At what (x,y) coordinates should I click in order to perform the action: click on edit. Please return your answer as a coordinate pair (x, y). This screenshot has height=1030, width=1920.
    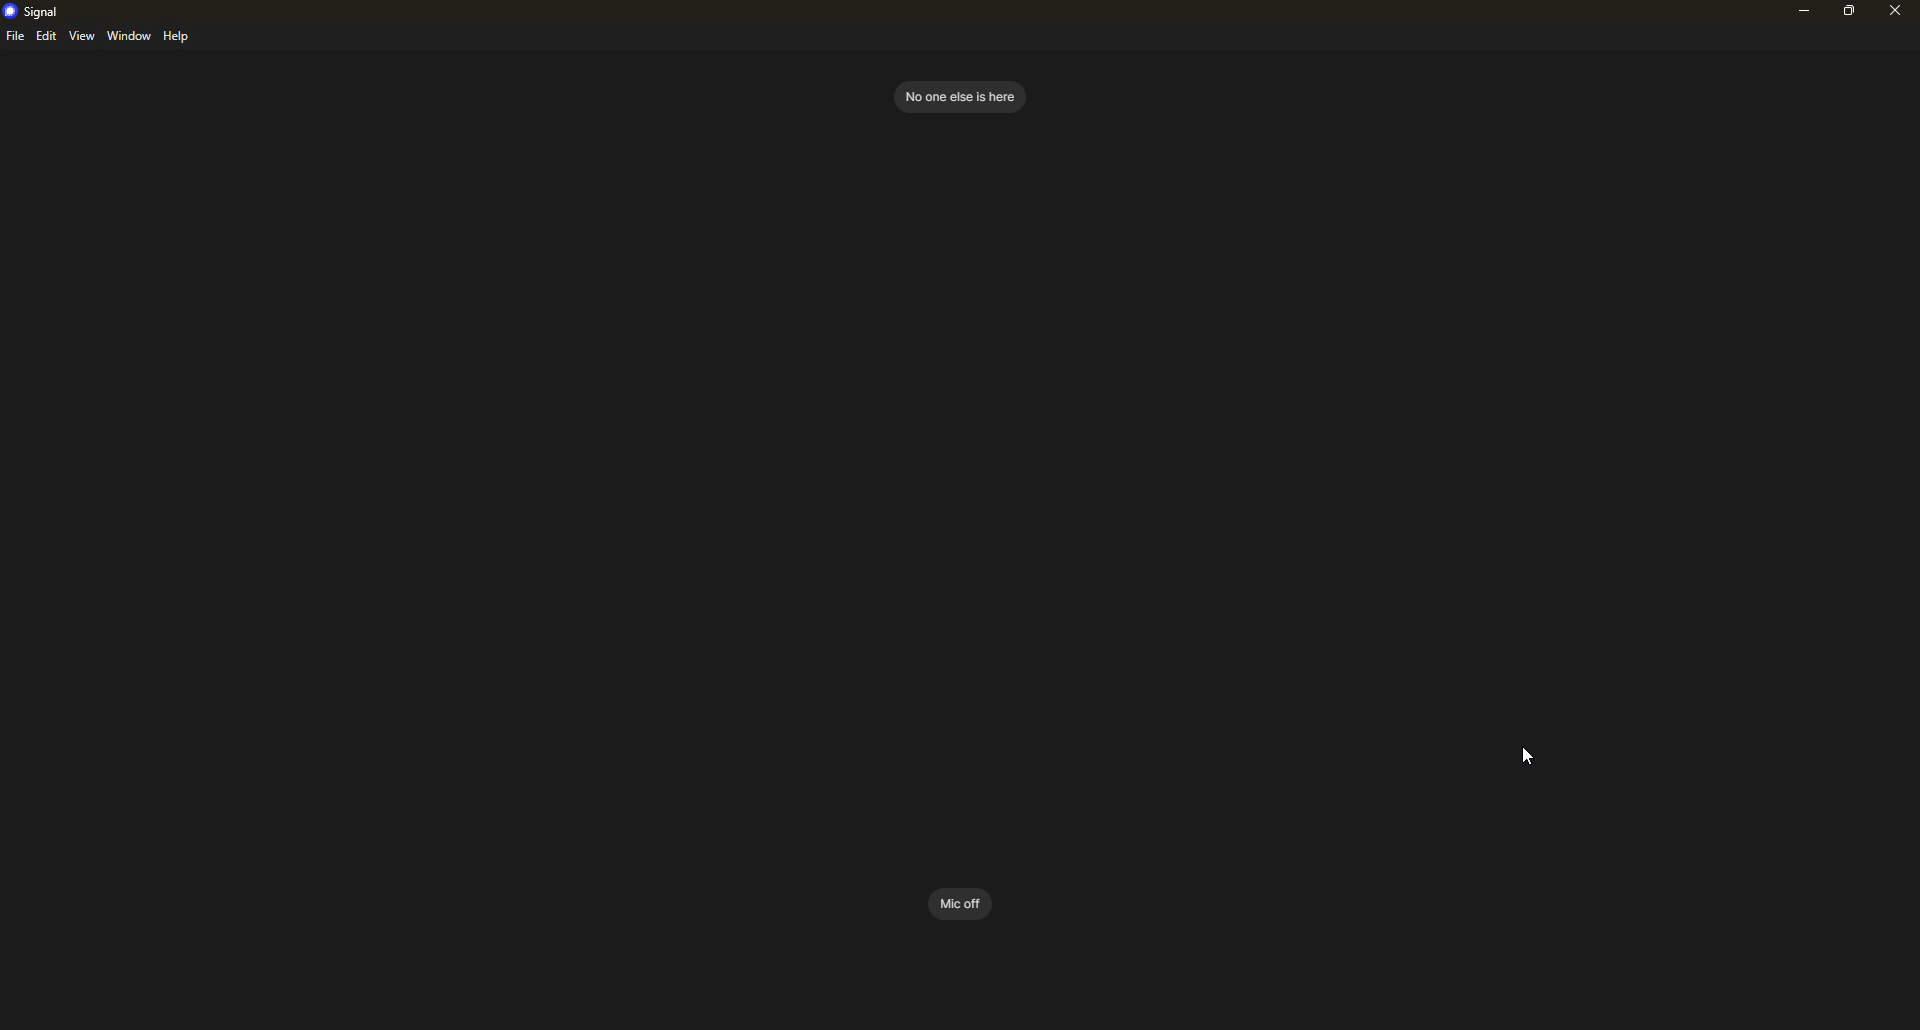
    Looking at the image, I should click on (46, 37).